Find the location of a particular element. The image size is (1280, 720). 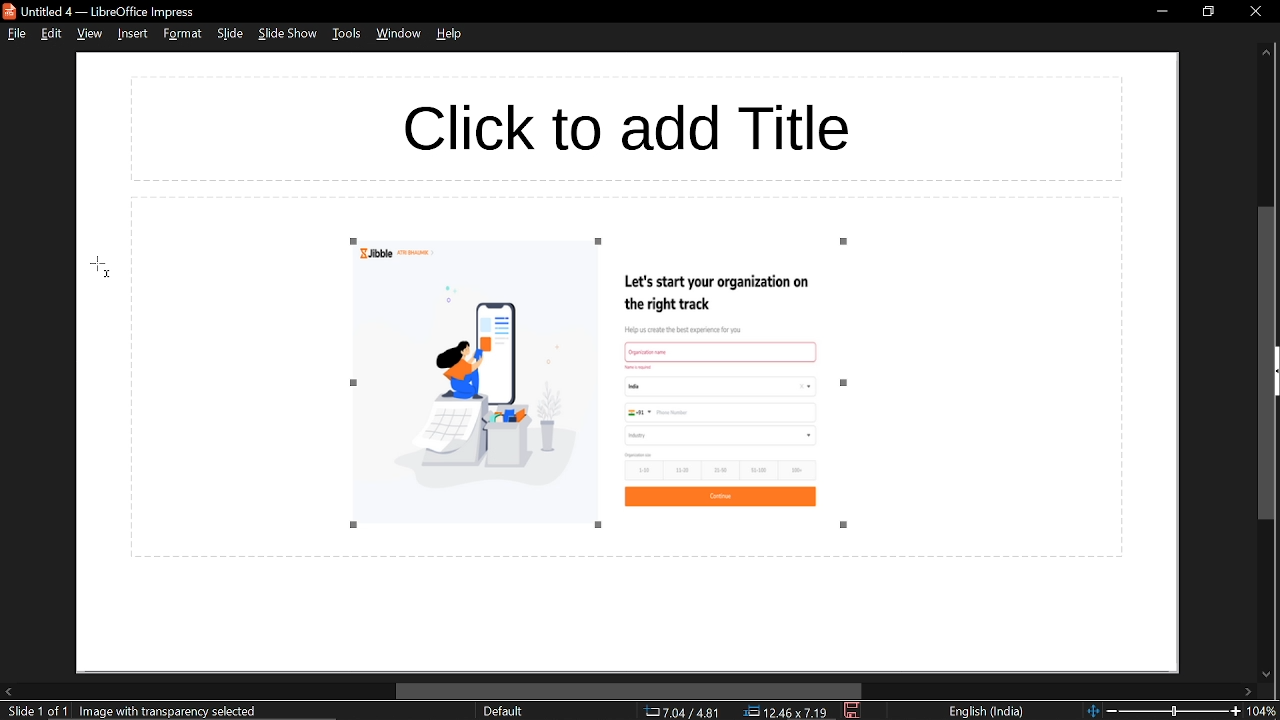

vertical scrollbar is located at coordinates (1267, 363).